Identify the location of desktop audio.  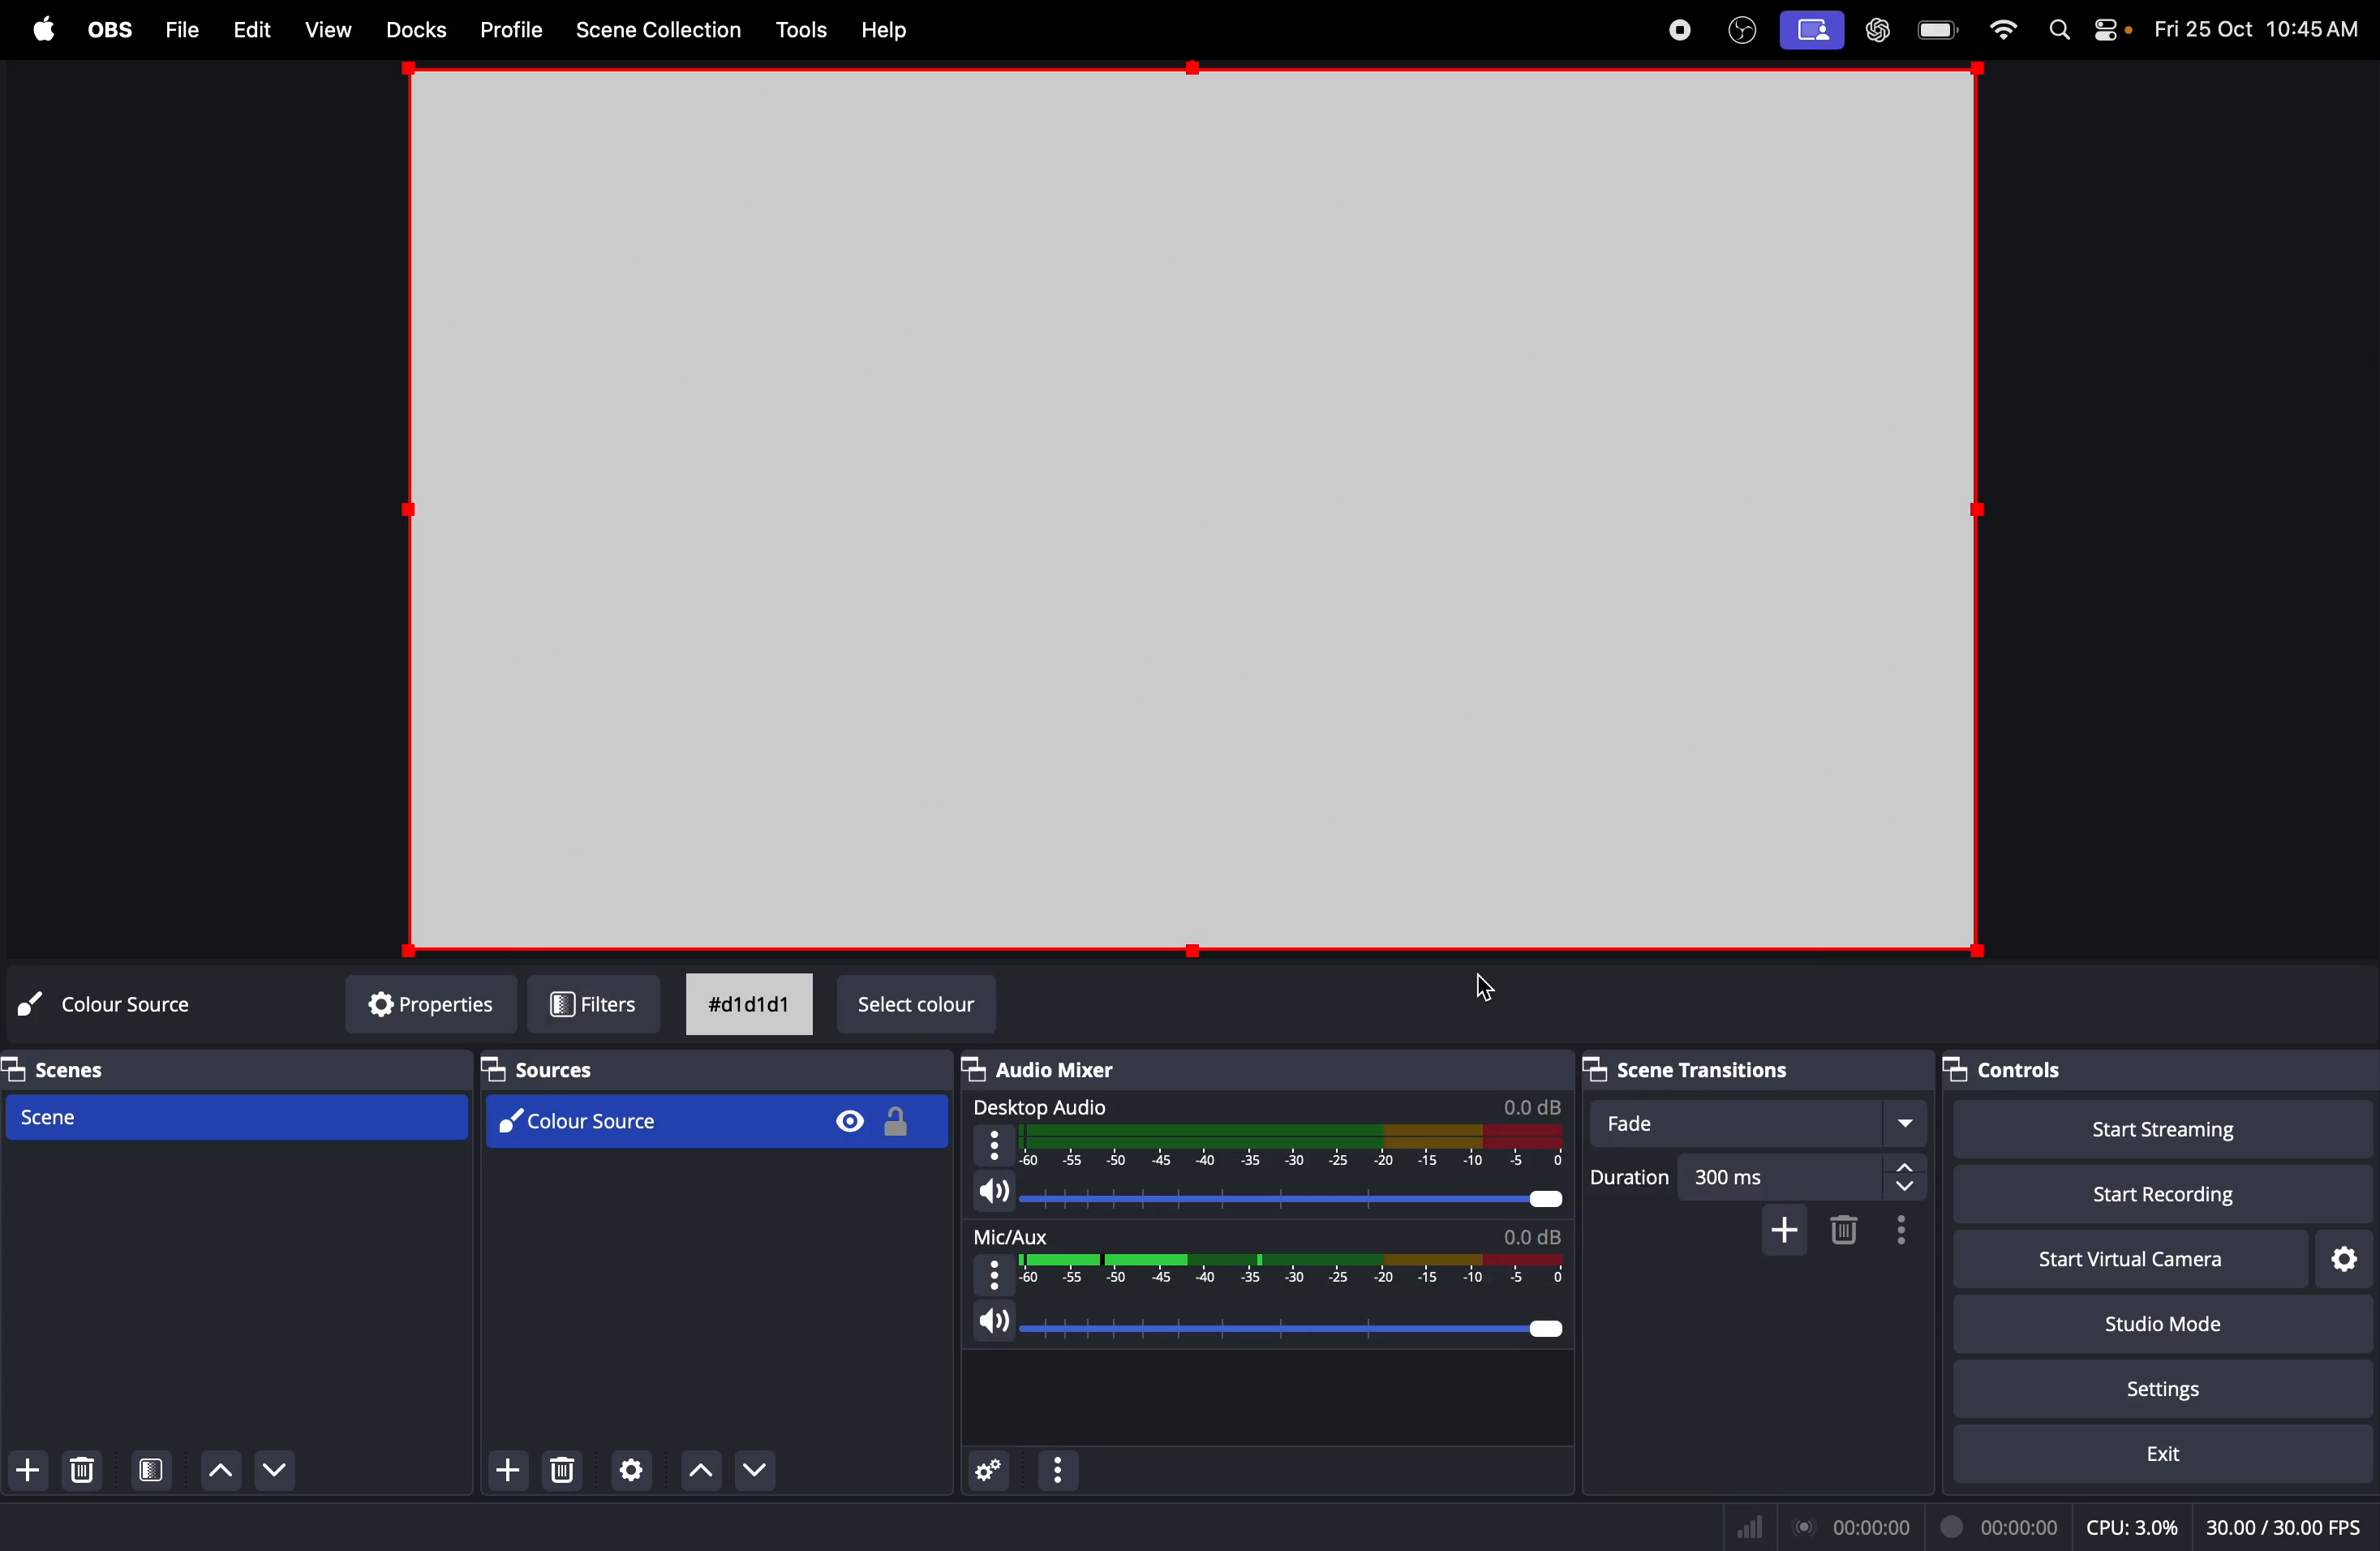
(1046, 1106).